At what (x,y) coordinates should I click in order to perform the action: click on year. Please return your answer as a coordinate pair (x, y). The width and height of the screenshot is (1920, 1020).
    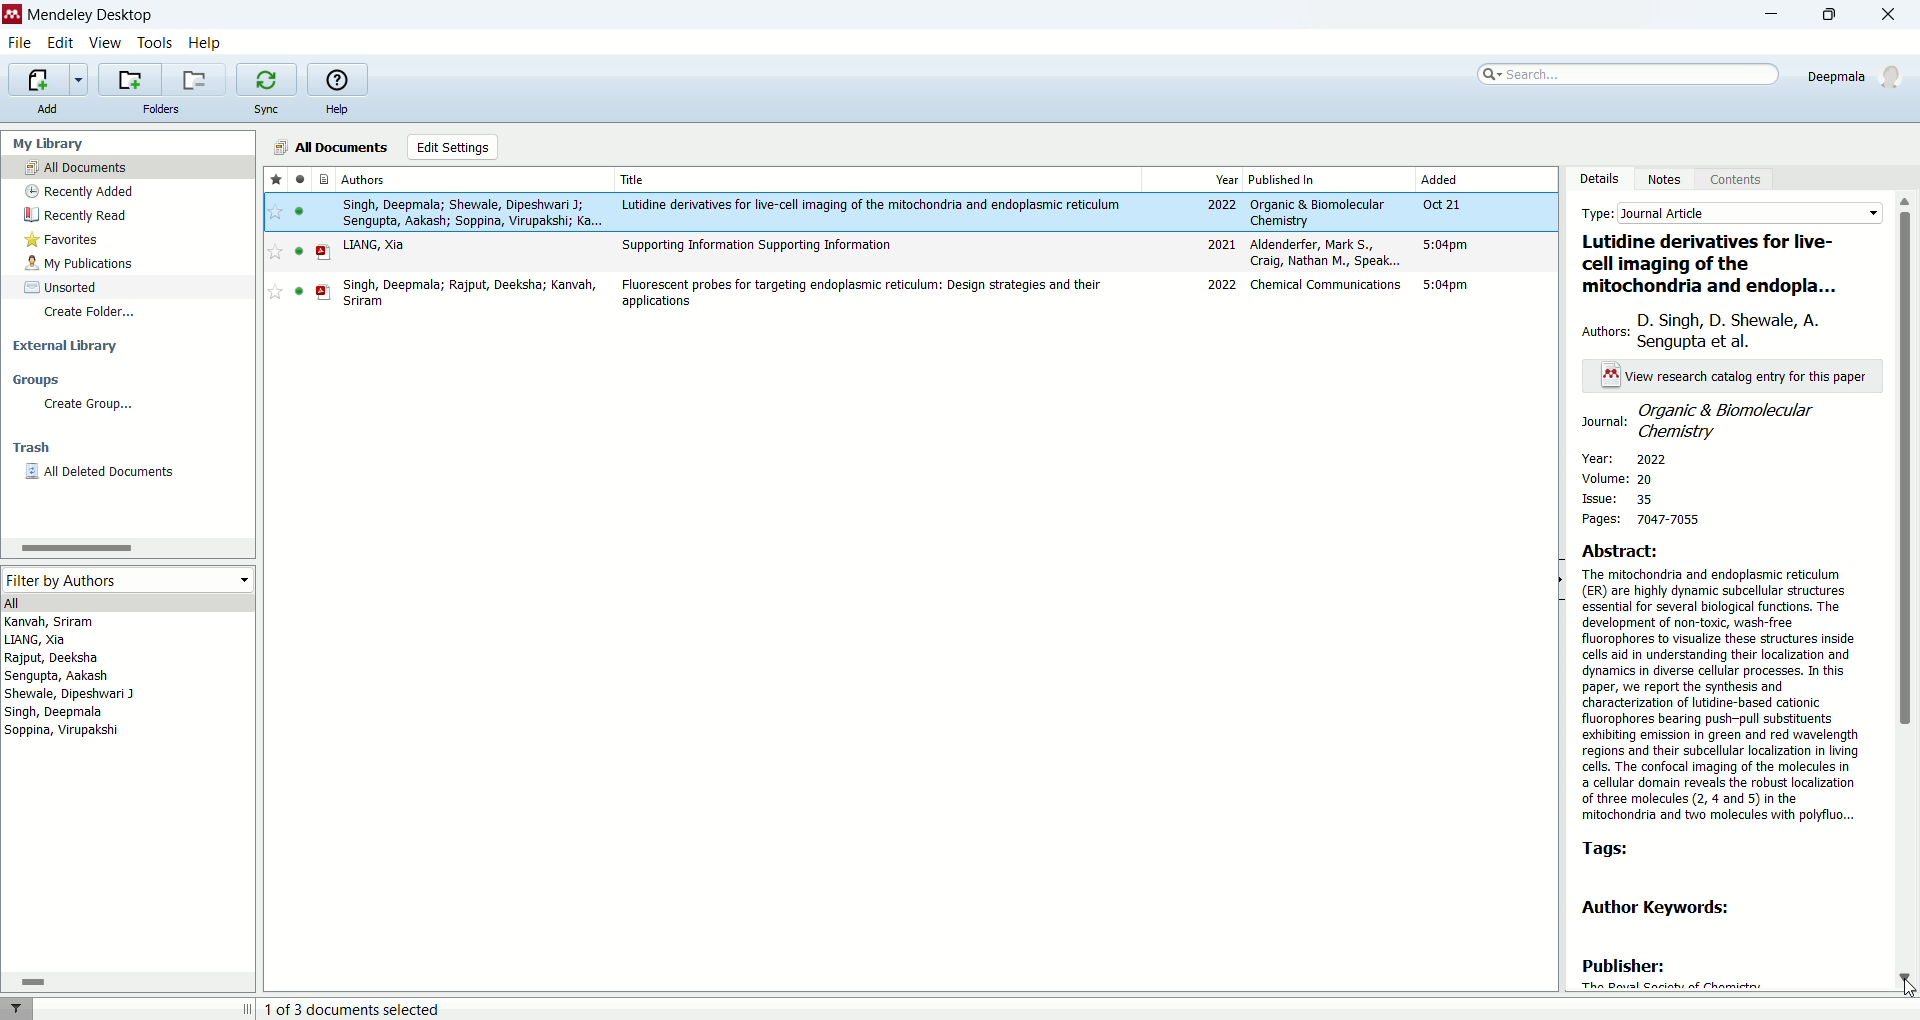
    Looking at the image, I should click on (1227, 180).